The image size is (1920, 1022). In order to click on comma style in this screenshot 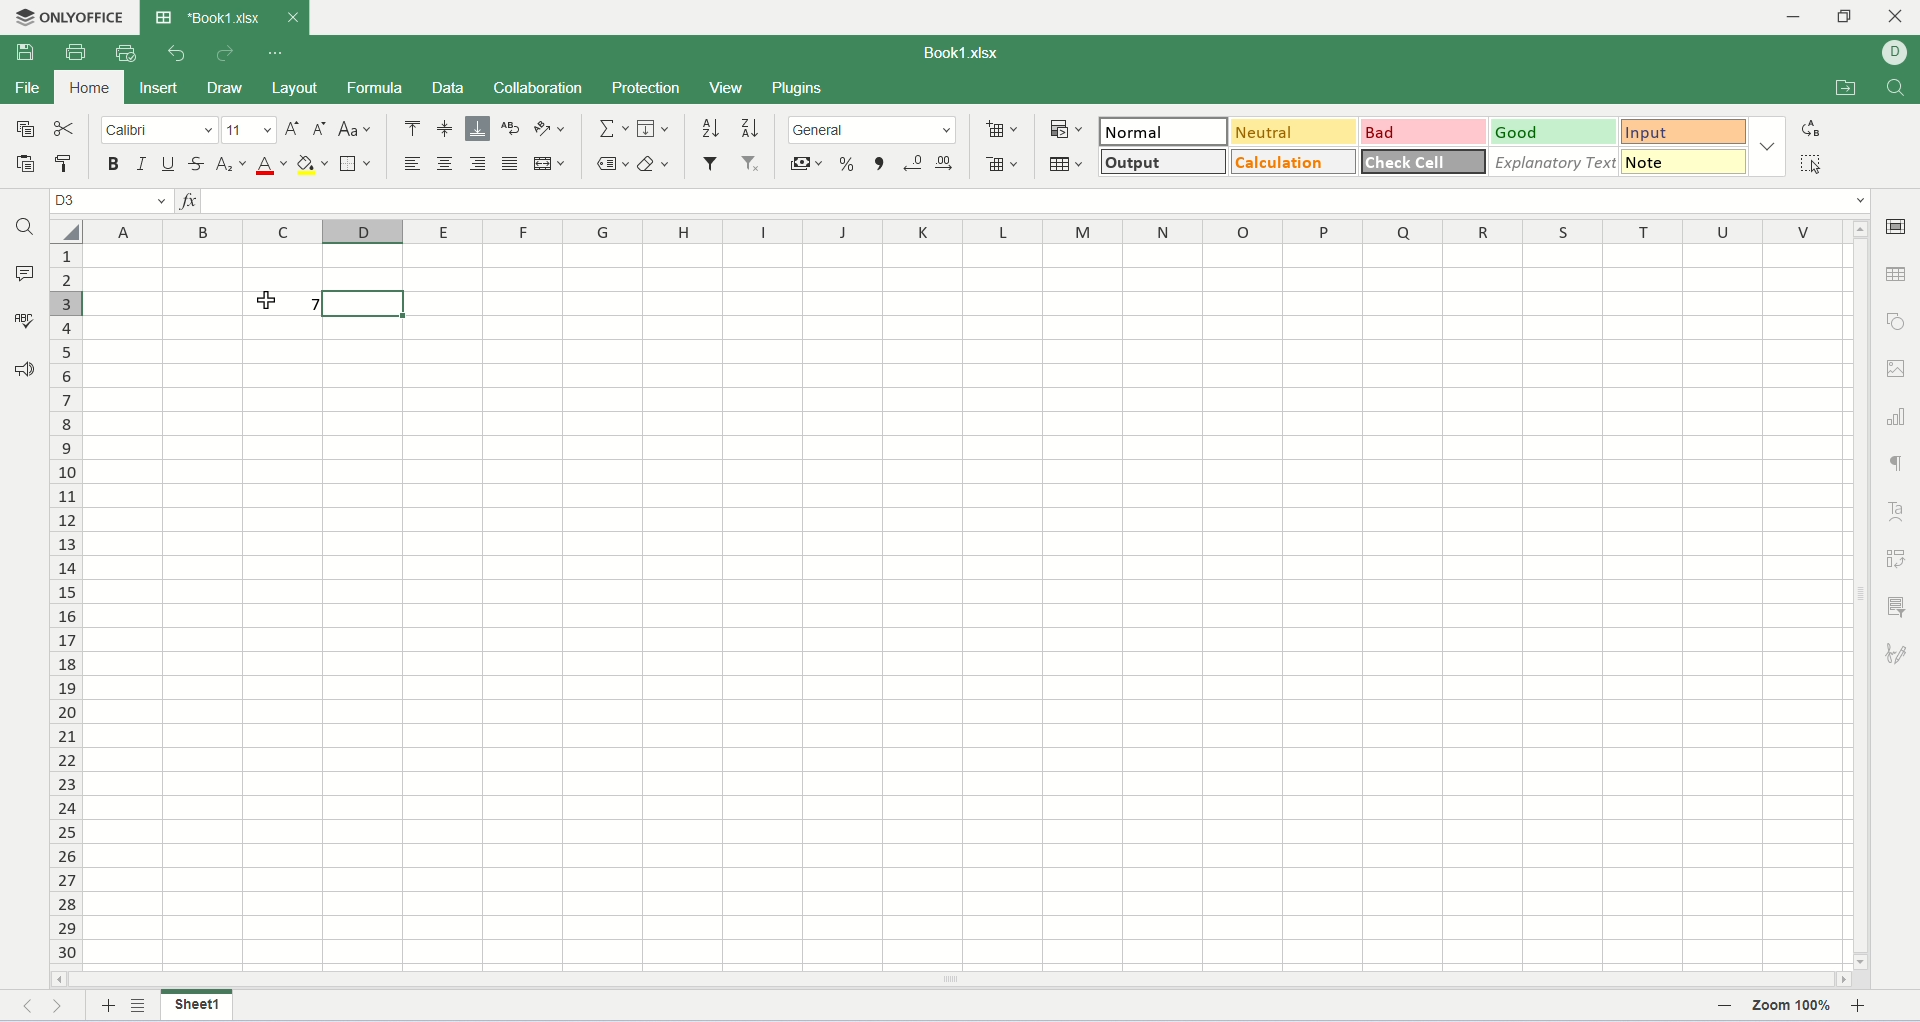, I will do `click(882, 162)`.